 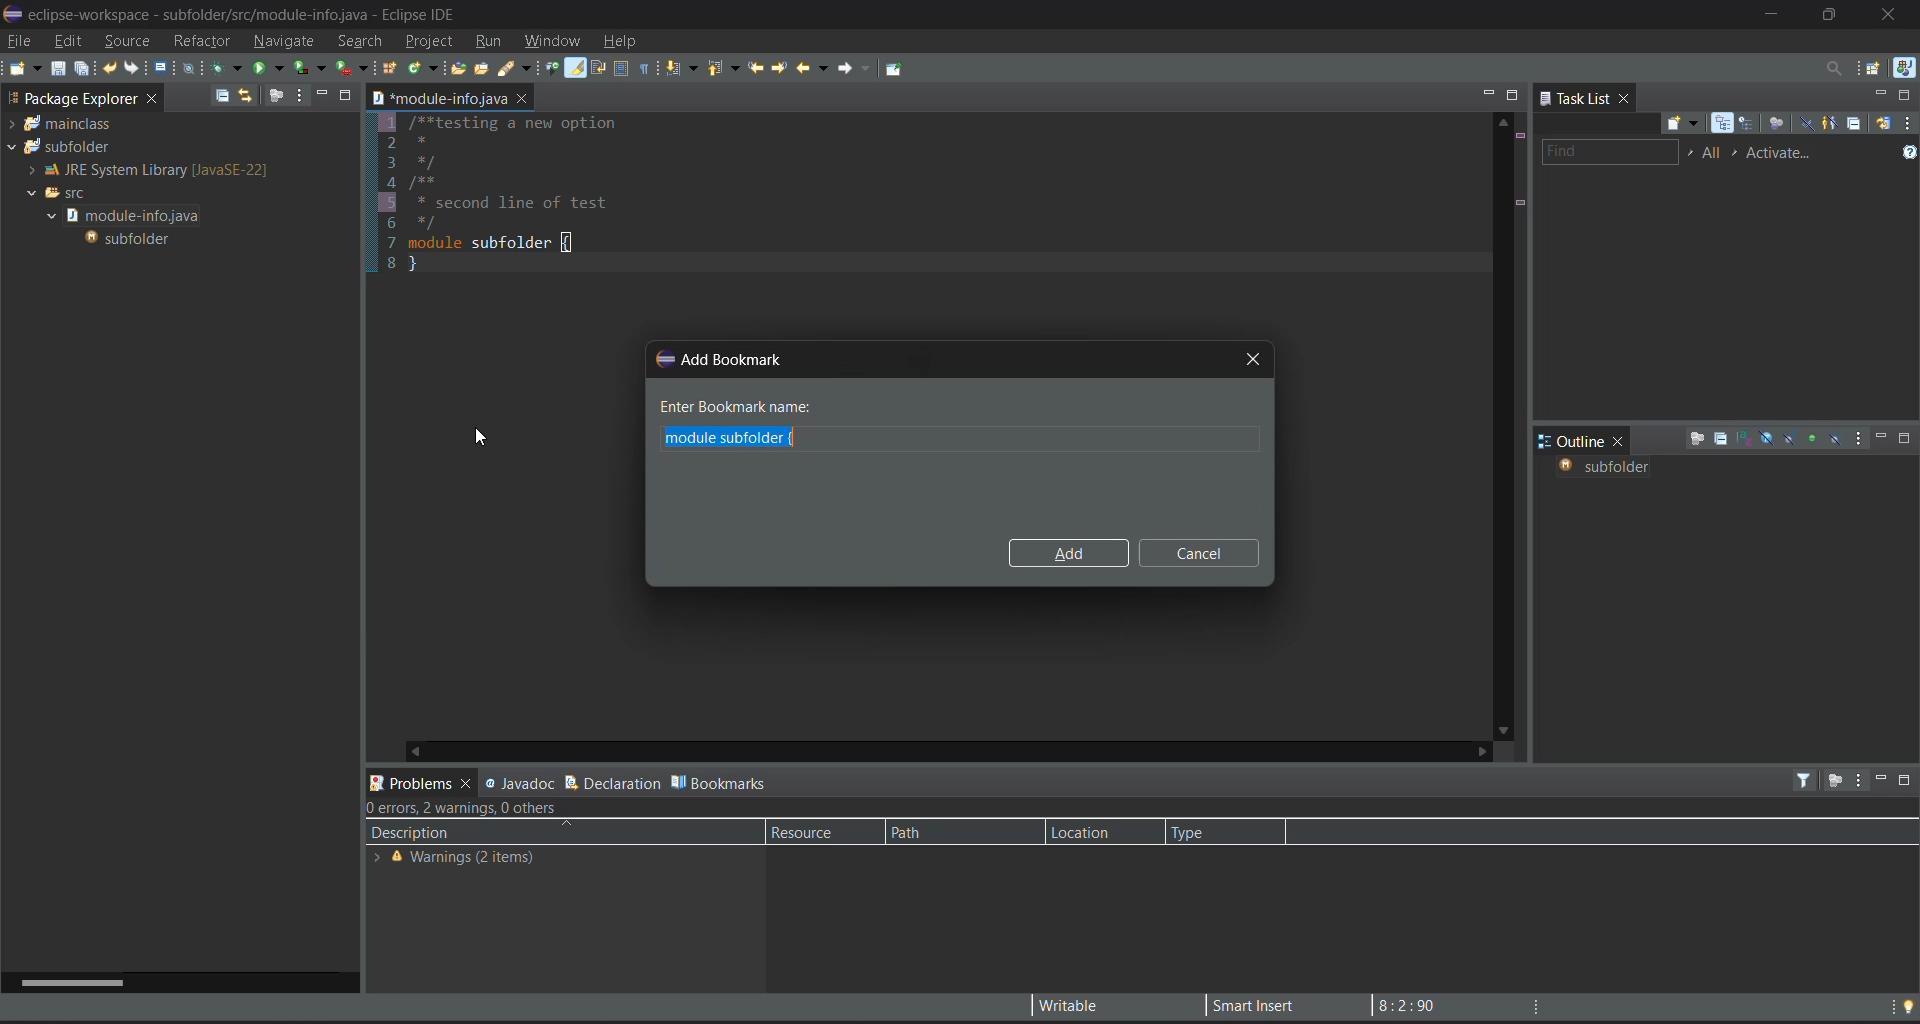 What do you see at coordinates (202, 38) in the screenshot?
I see `refractor` at bounding box center [202, 38].